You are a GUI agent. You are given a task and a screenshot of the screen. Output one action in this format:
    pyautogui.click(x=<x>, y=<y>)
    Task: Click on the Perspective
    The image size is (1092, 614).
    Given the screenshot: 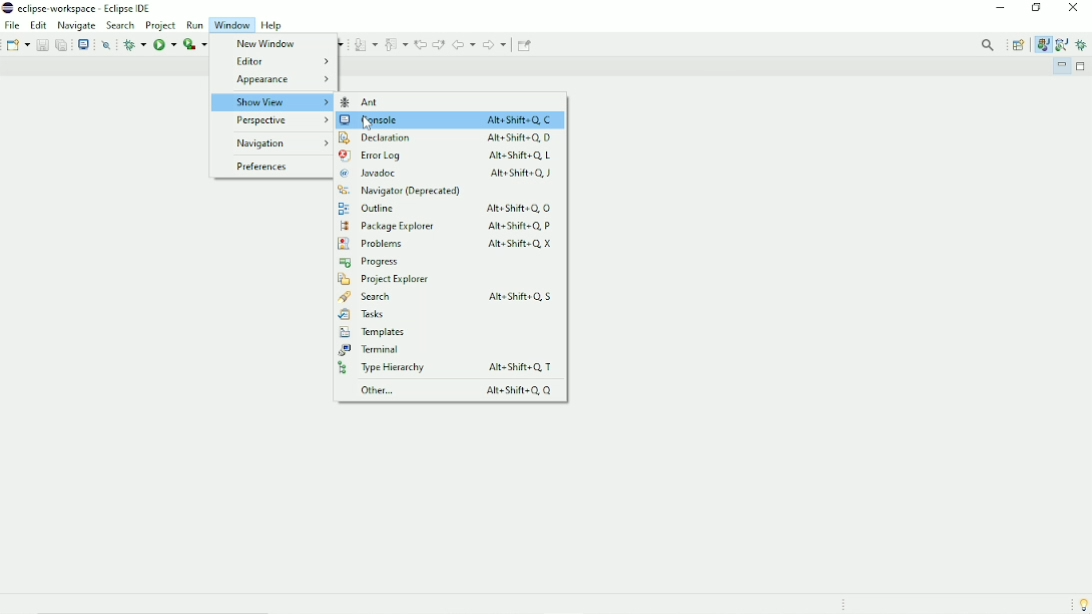 What is the action you would take?
    pyautogui.click(x=277, y=121)
    